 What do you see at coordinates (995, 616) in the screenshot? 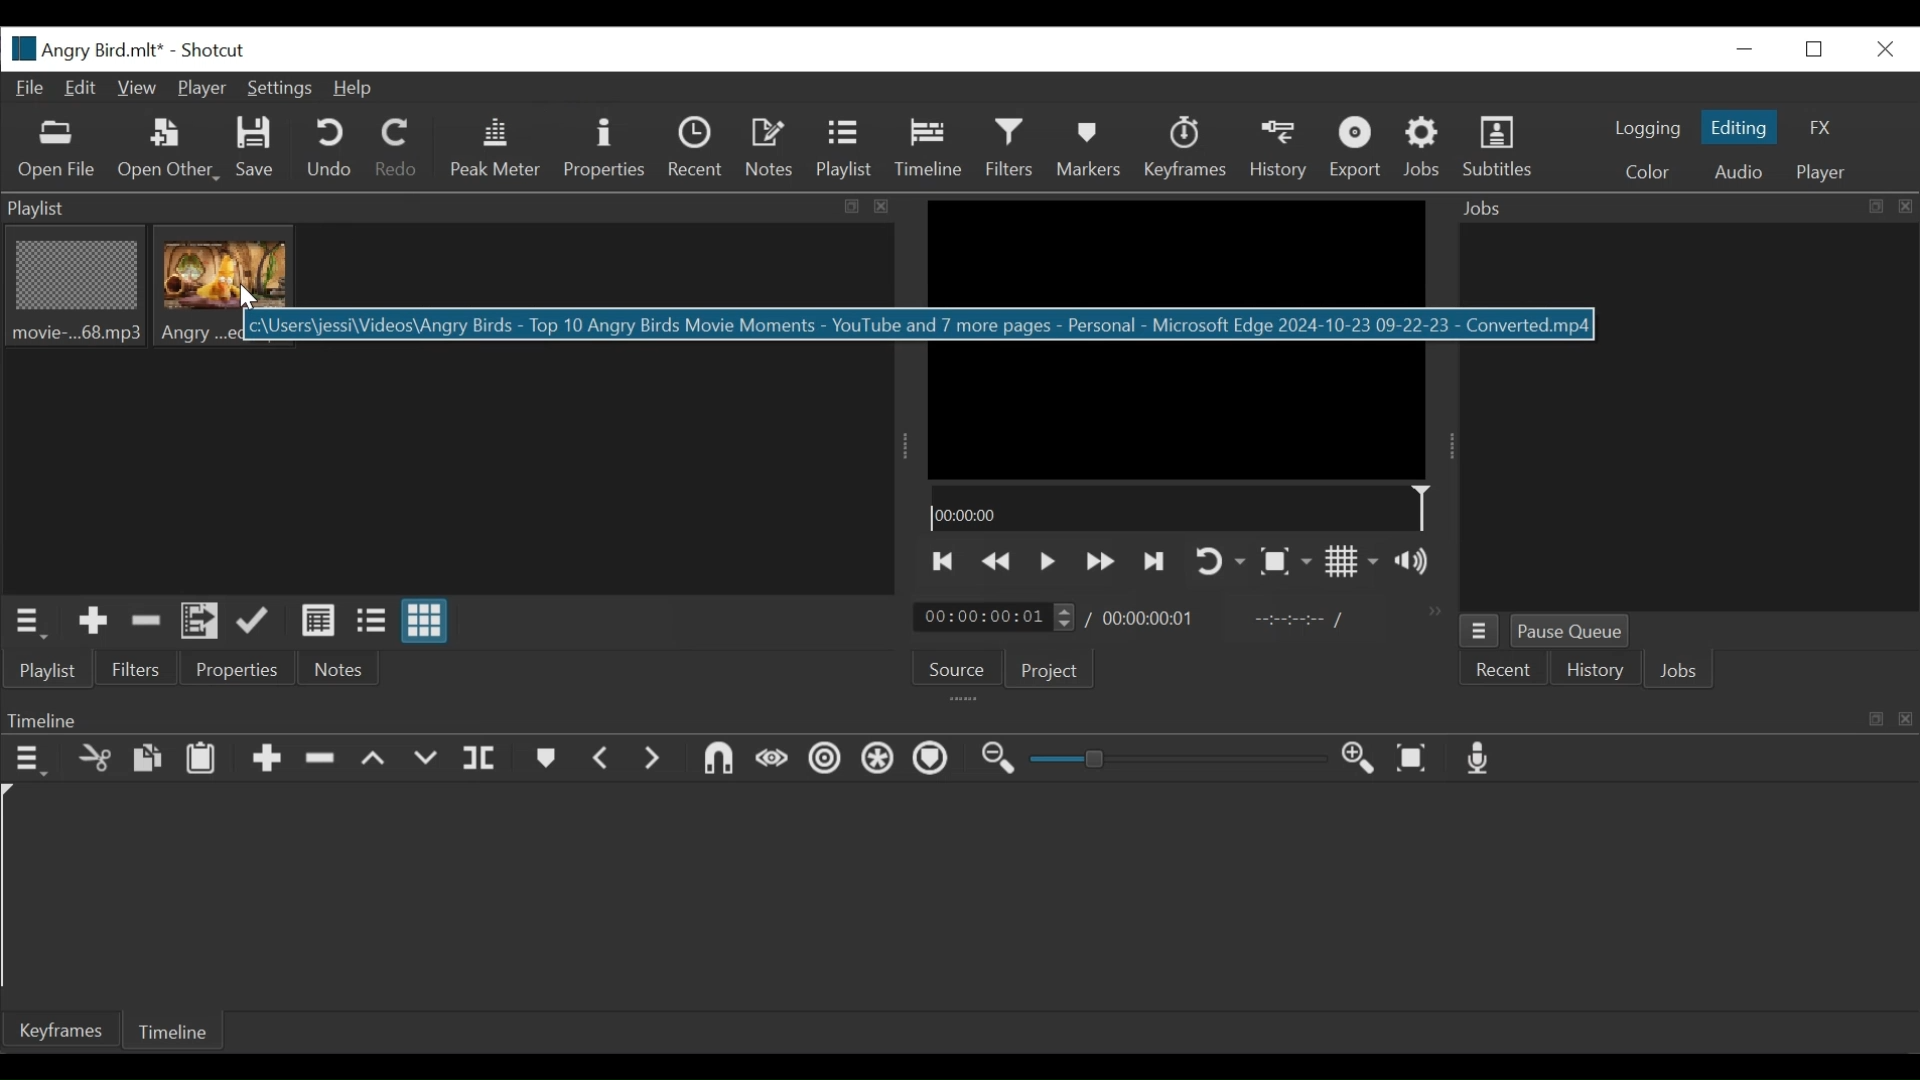
I see `Current Duration` at bounding box center [995, 616].